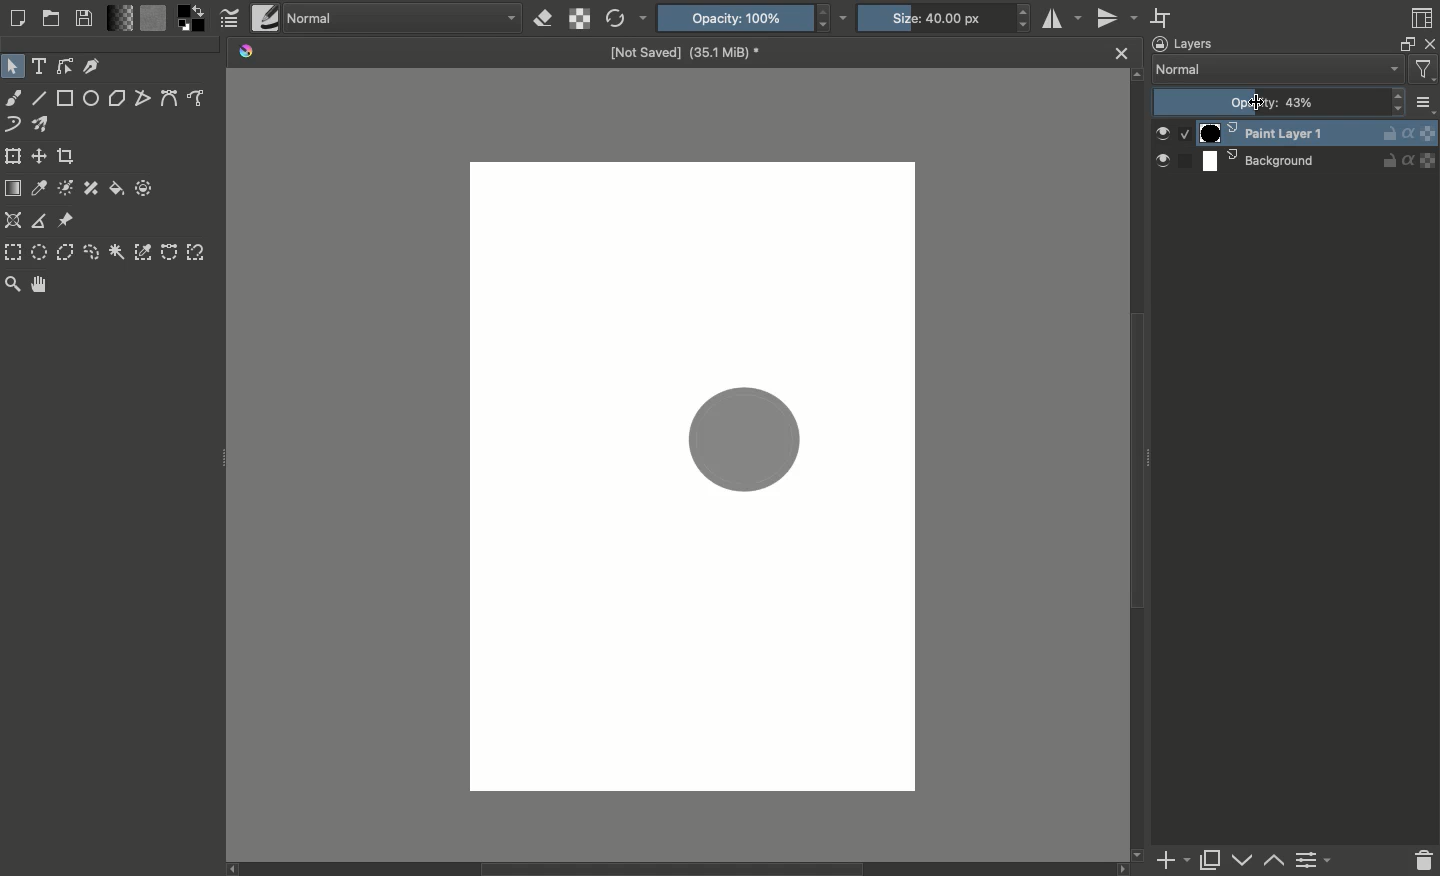 Image resolution: width=1440 pixels, height=876 pixels. I want to click on Canvas, so click(691, 474).